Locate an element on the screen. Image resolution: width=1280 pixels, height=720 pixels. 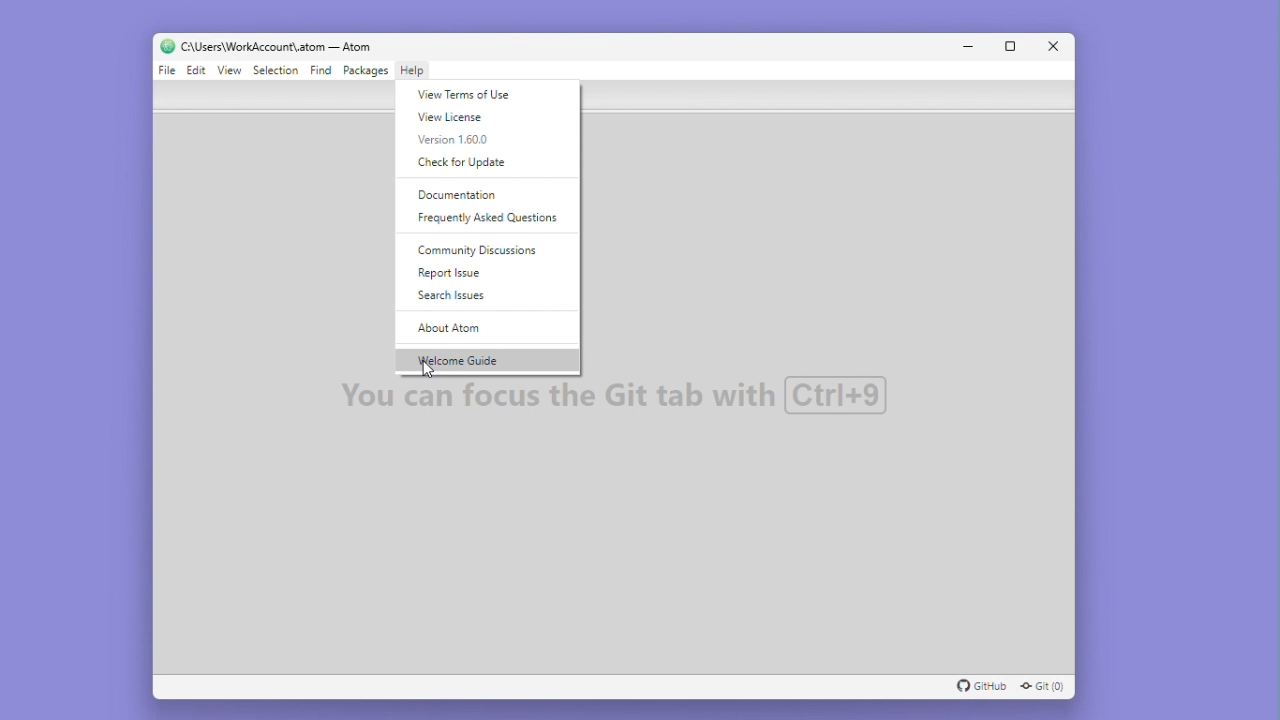
Community discussions is located at coordinates (484, 249).